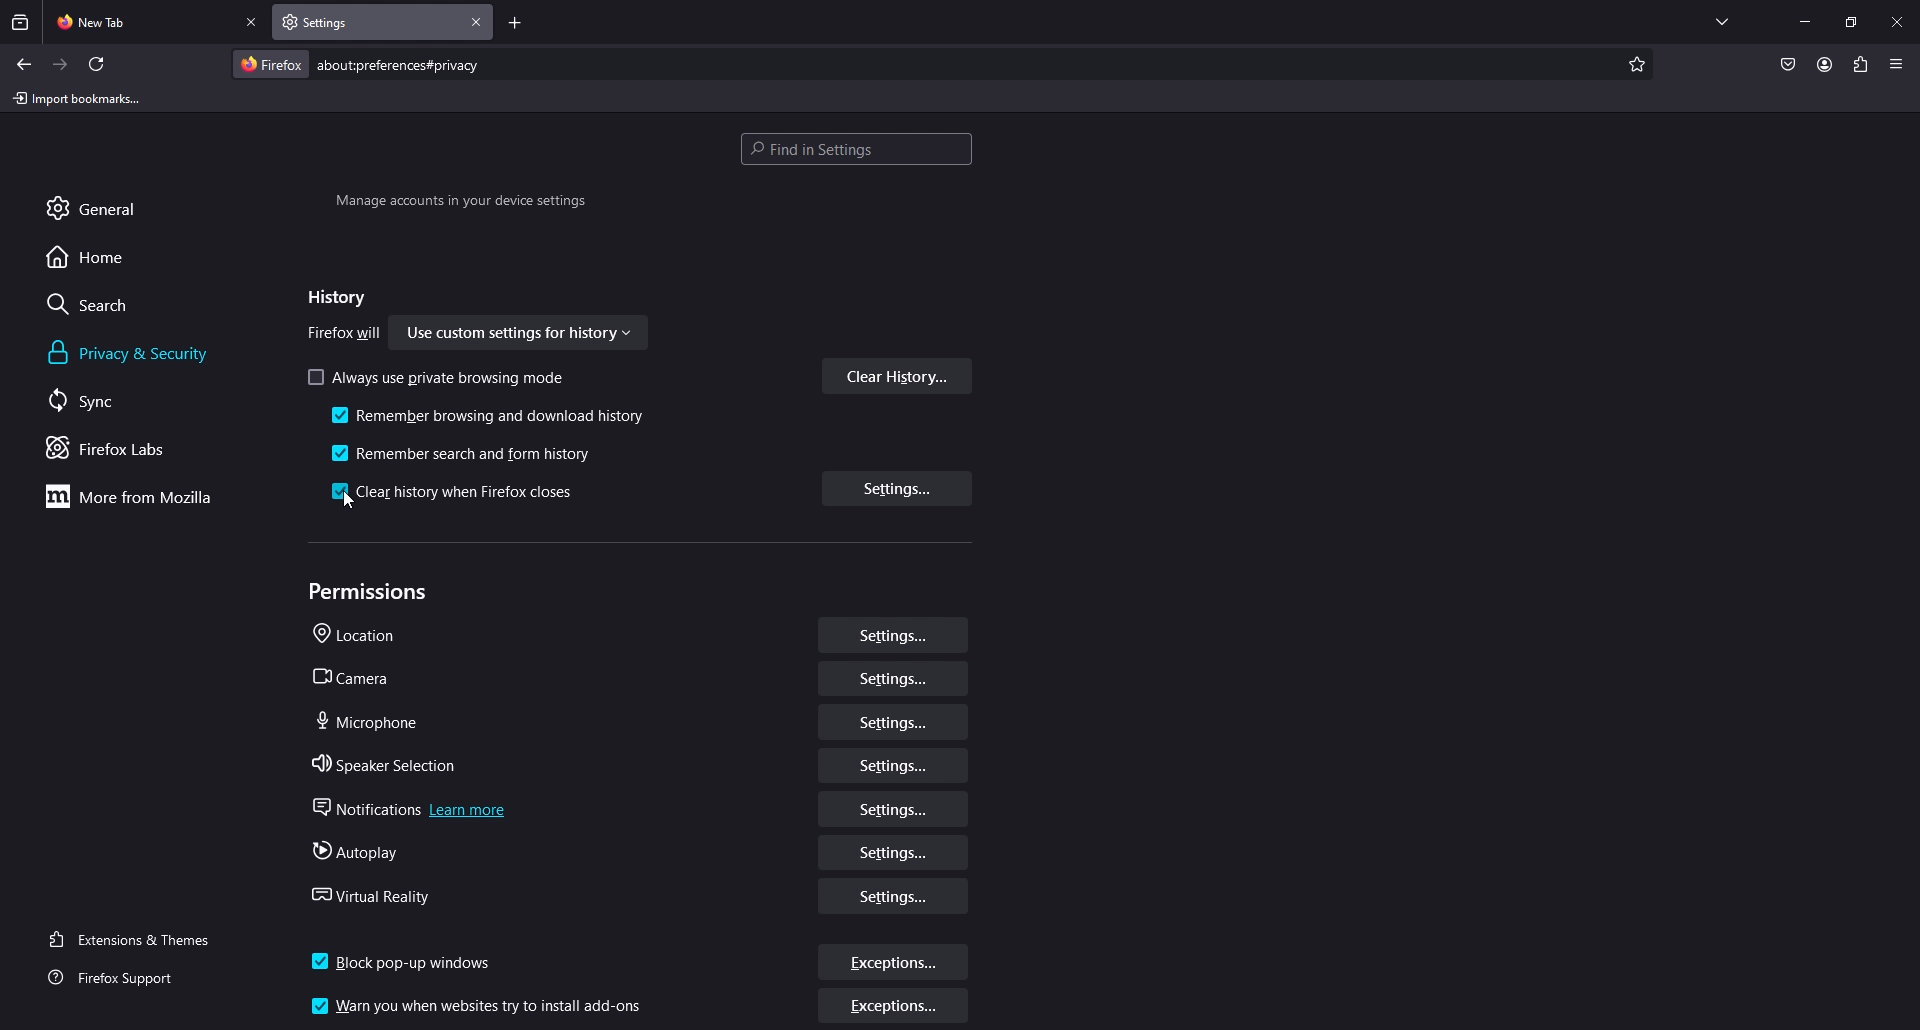  What do you see at coordinates (345, 335) in the screenshot?
I see `firefox will ` at bounding box center [345, 335].